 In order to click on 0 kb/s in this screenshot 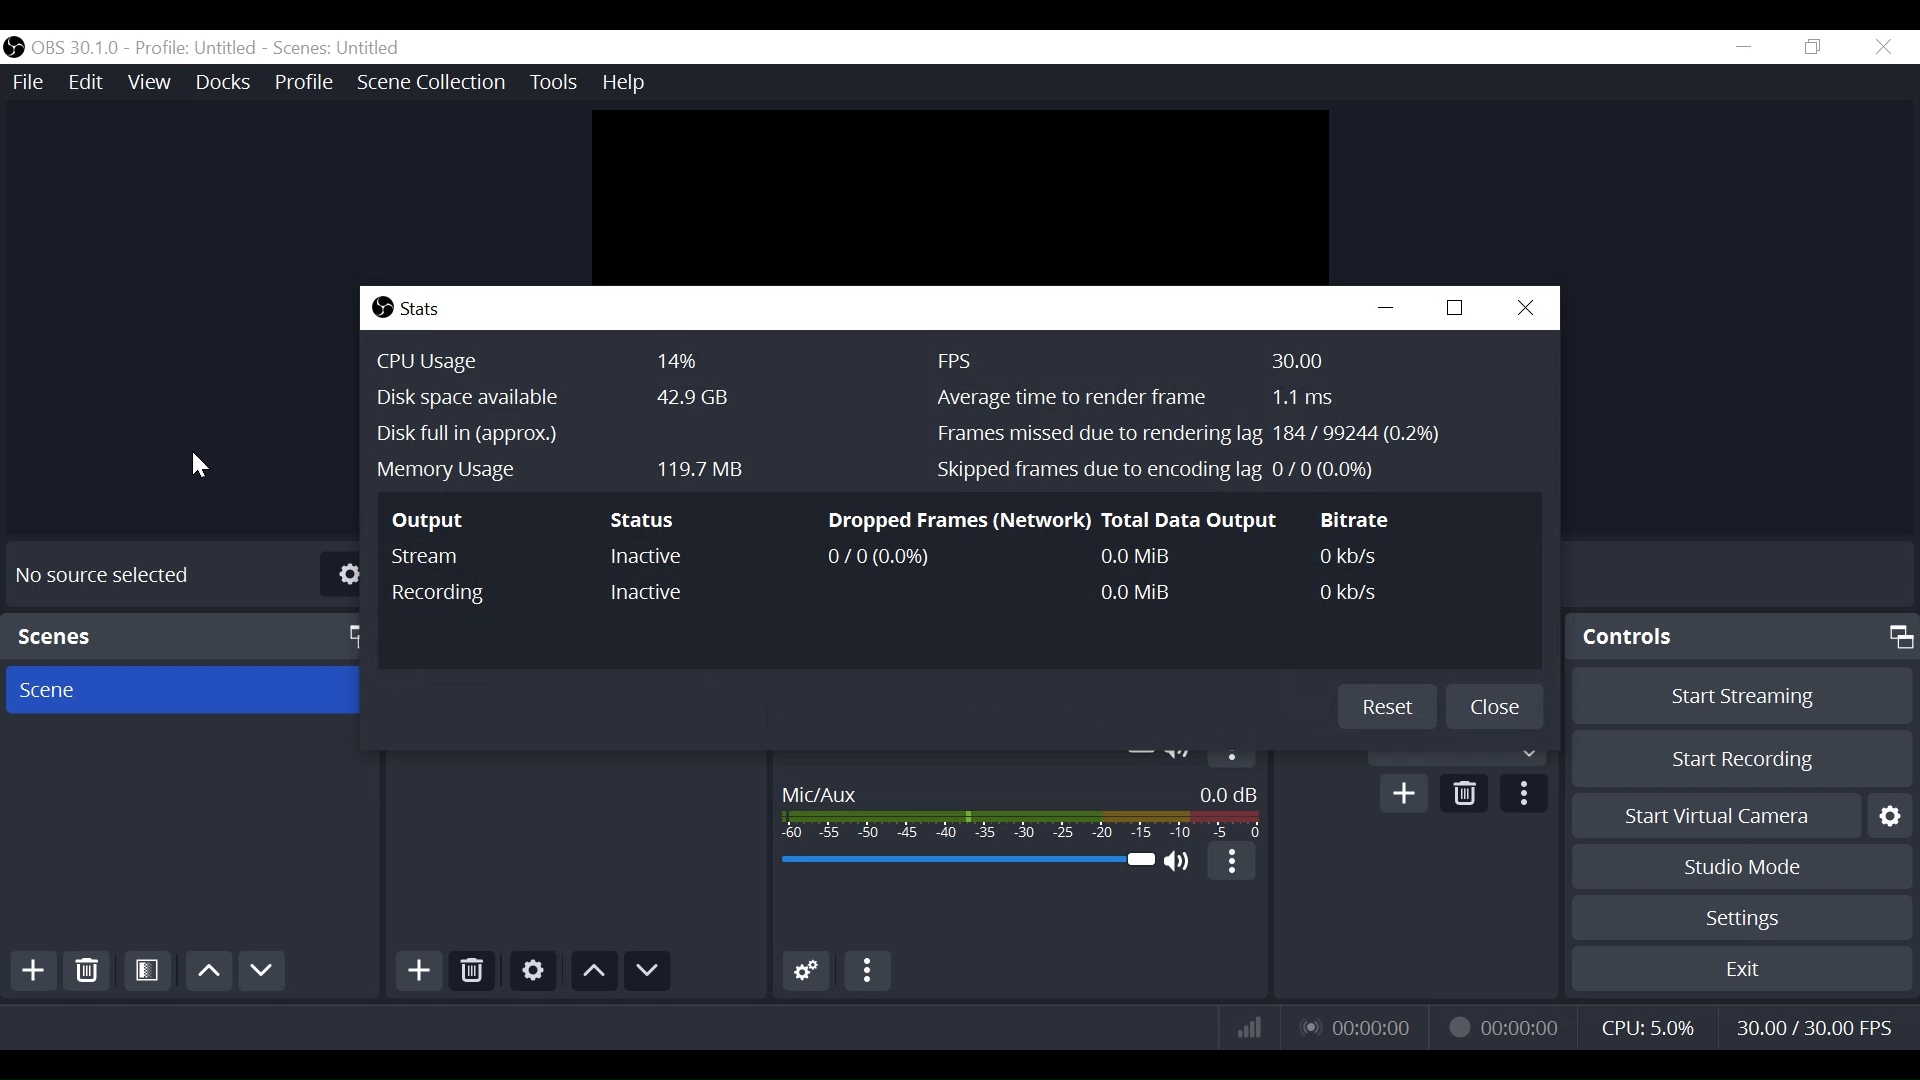, I will do `click(1356, 593)`.